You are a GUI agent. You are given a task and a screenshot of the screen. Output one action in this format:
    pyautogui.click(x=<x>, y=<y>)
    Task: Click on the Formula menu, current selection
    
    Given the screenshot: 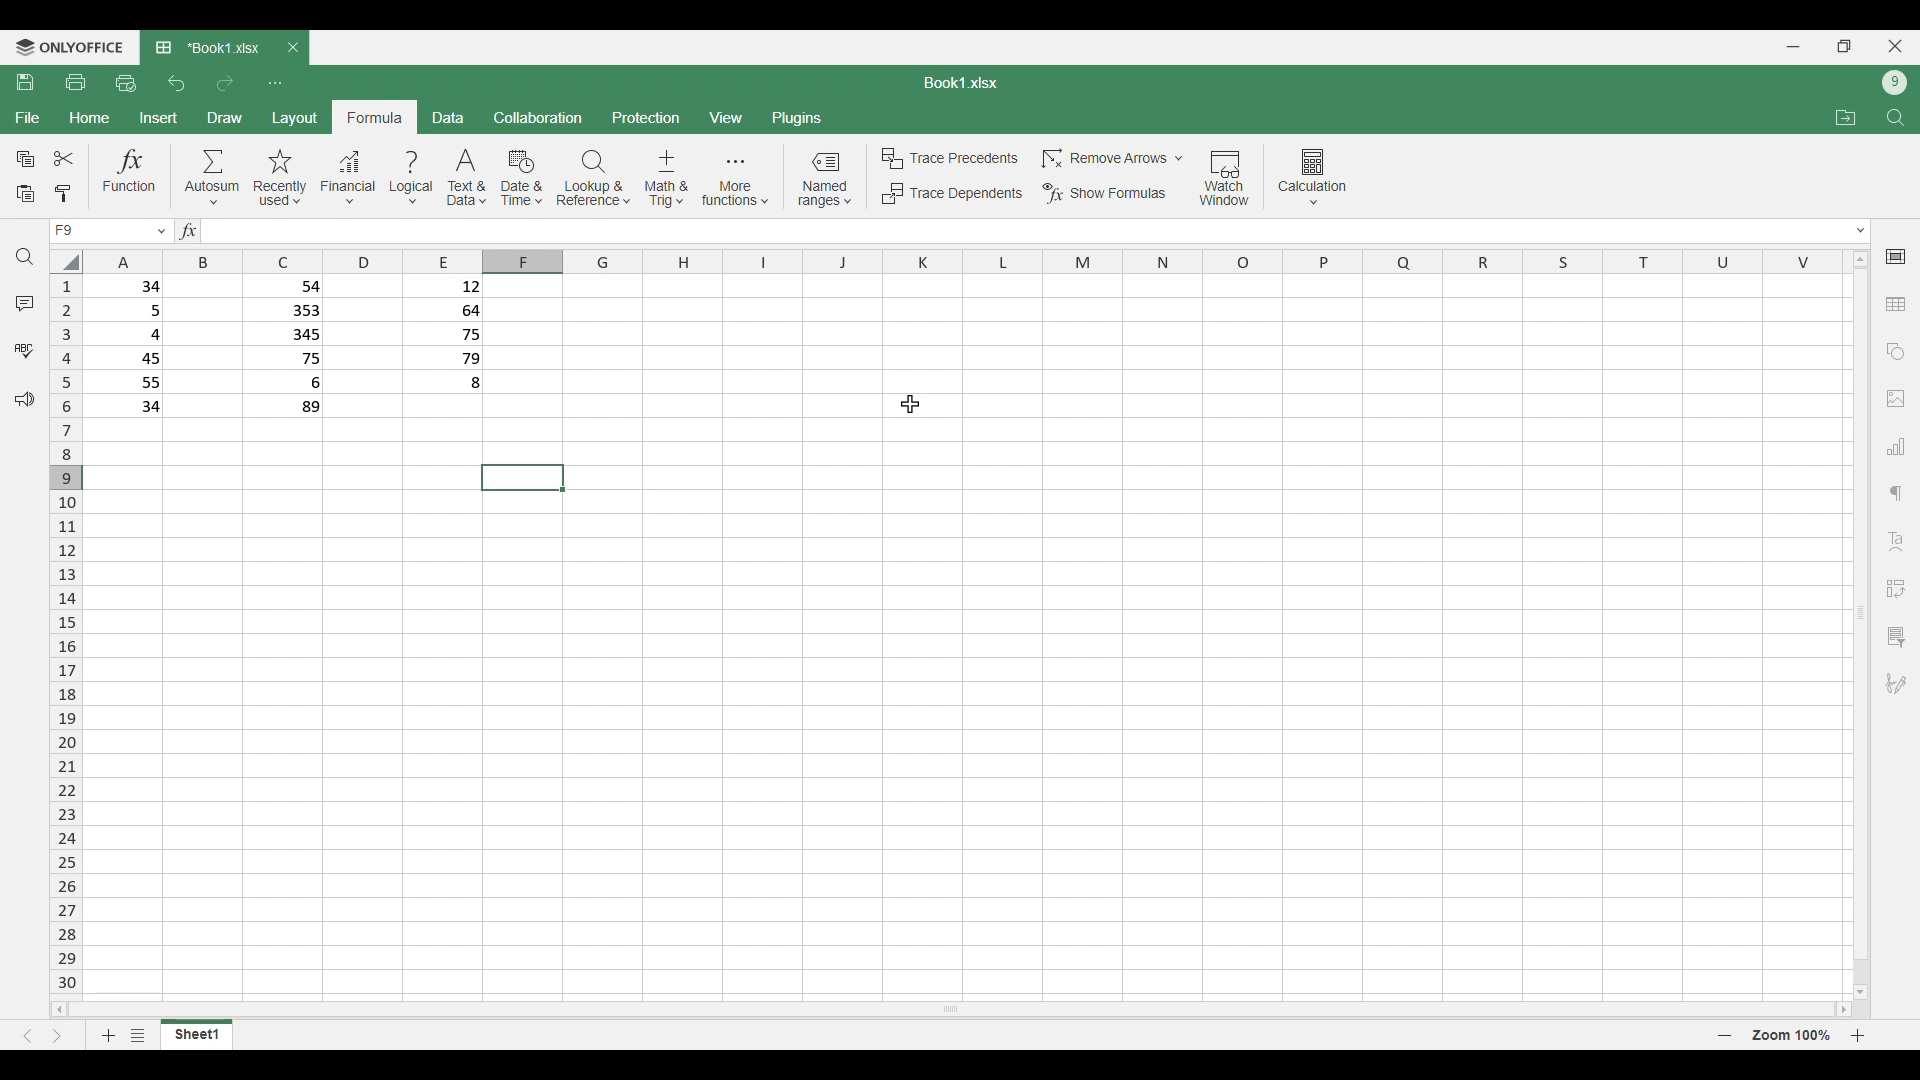 What is the action you would take?
    pyautogui.click(x=376, y=117)
    